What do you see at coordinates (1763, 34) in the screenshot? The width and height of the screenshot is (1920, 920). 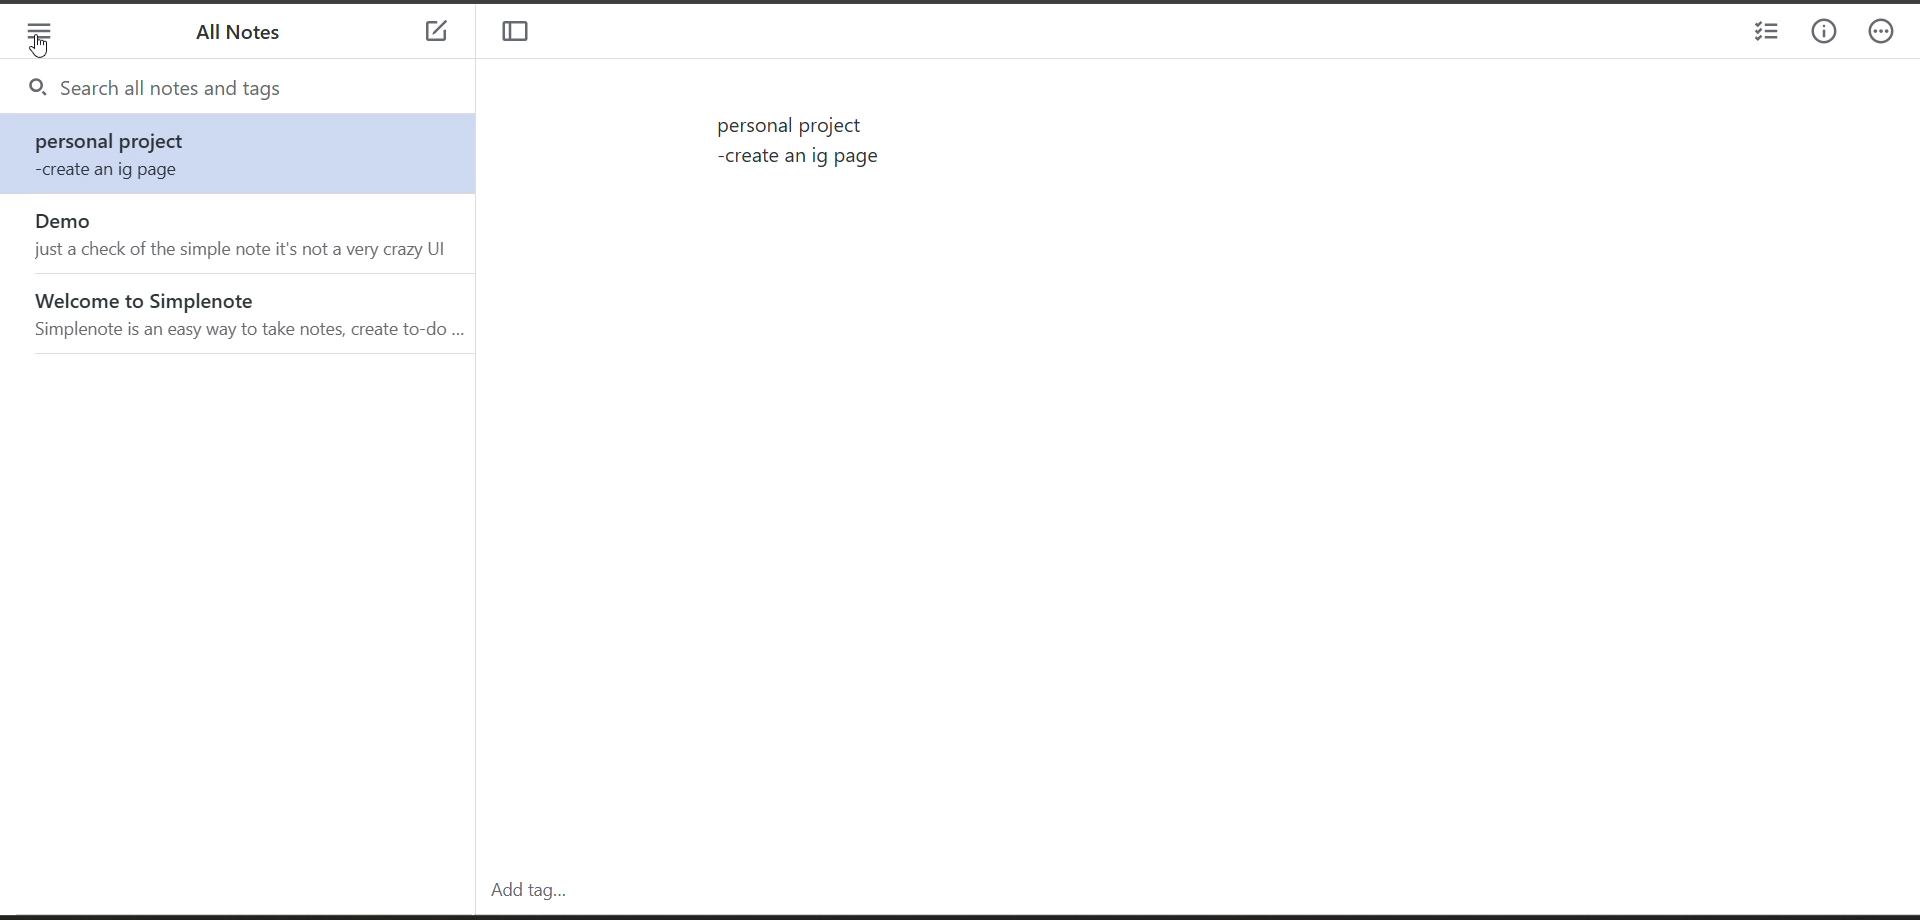 I see `insert checklist` at bounding box center [1763, 34].